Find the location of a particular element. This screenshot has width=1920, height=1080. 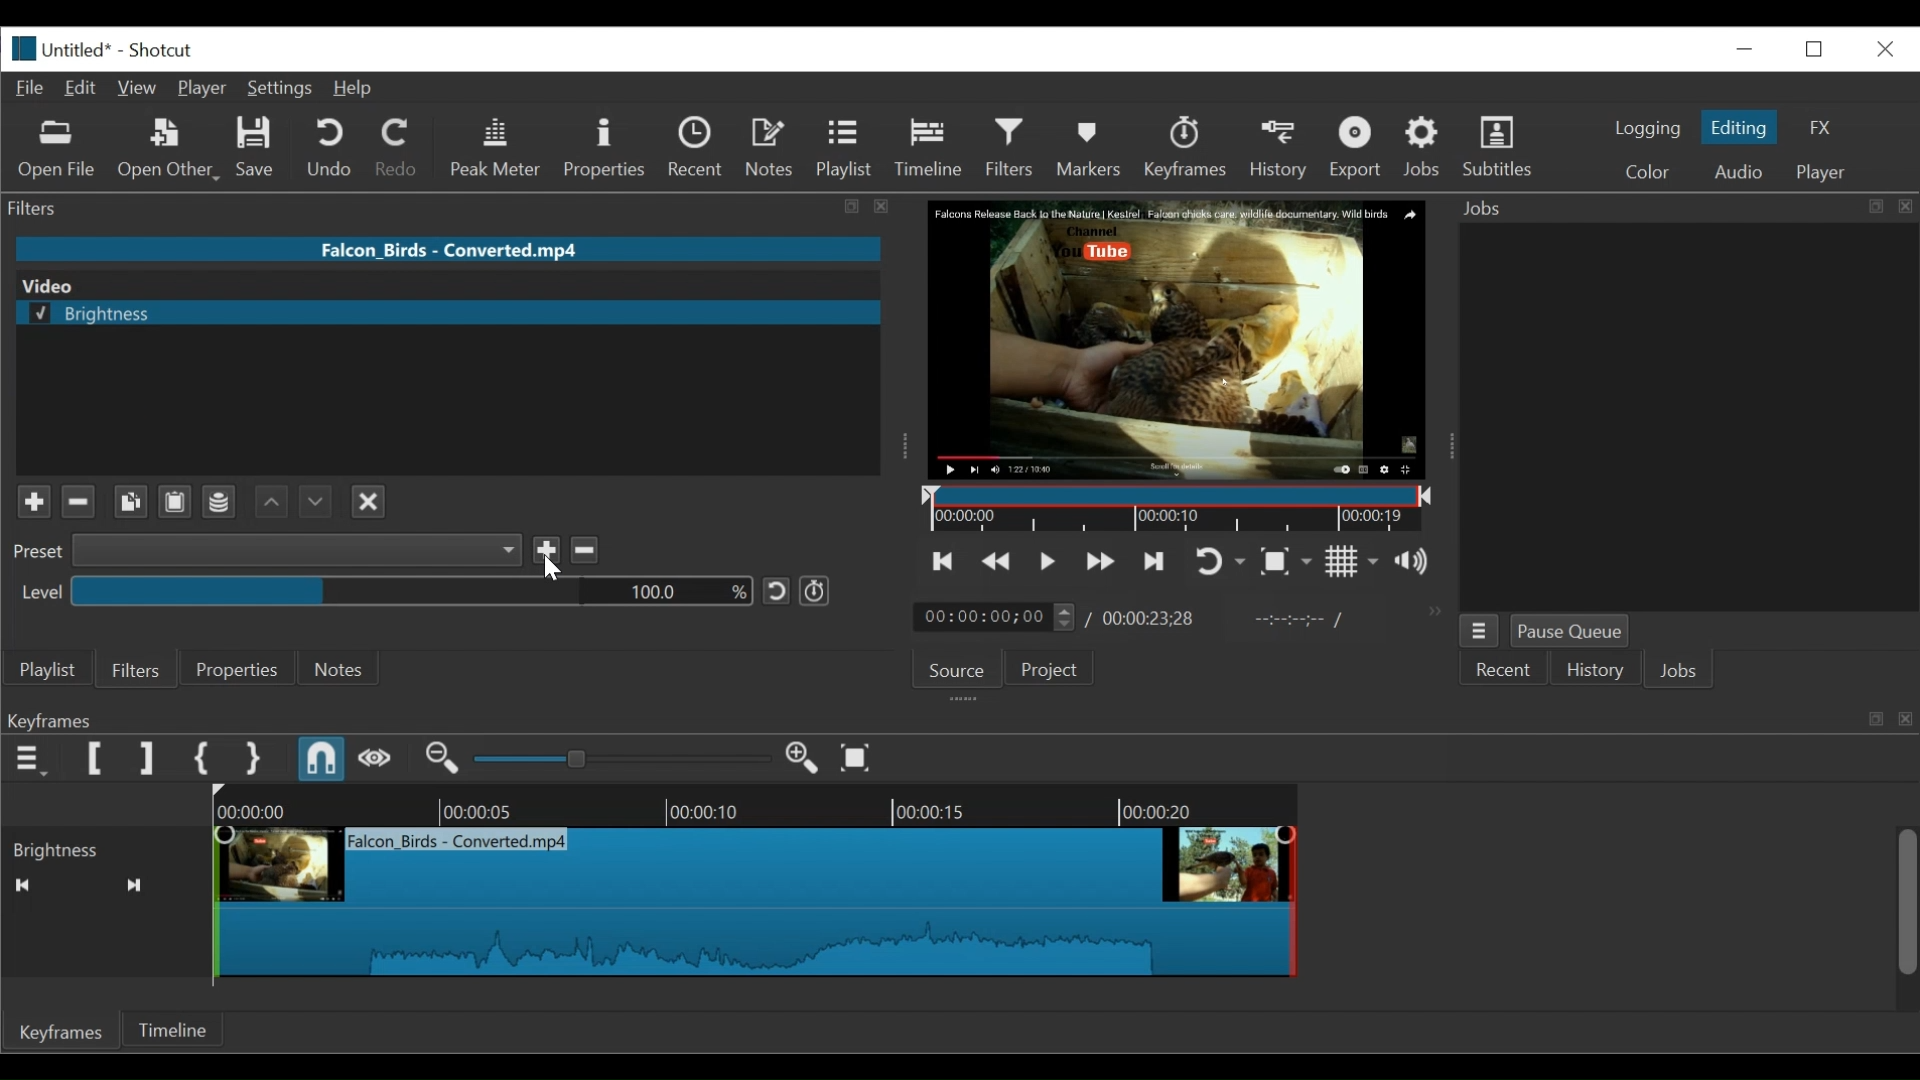

Settings is located at coordinates (283, 88).